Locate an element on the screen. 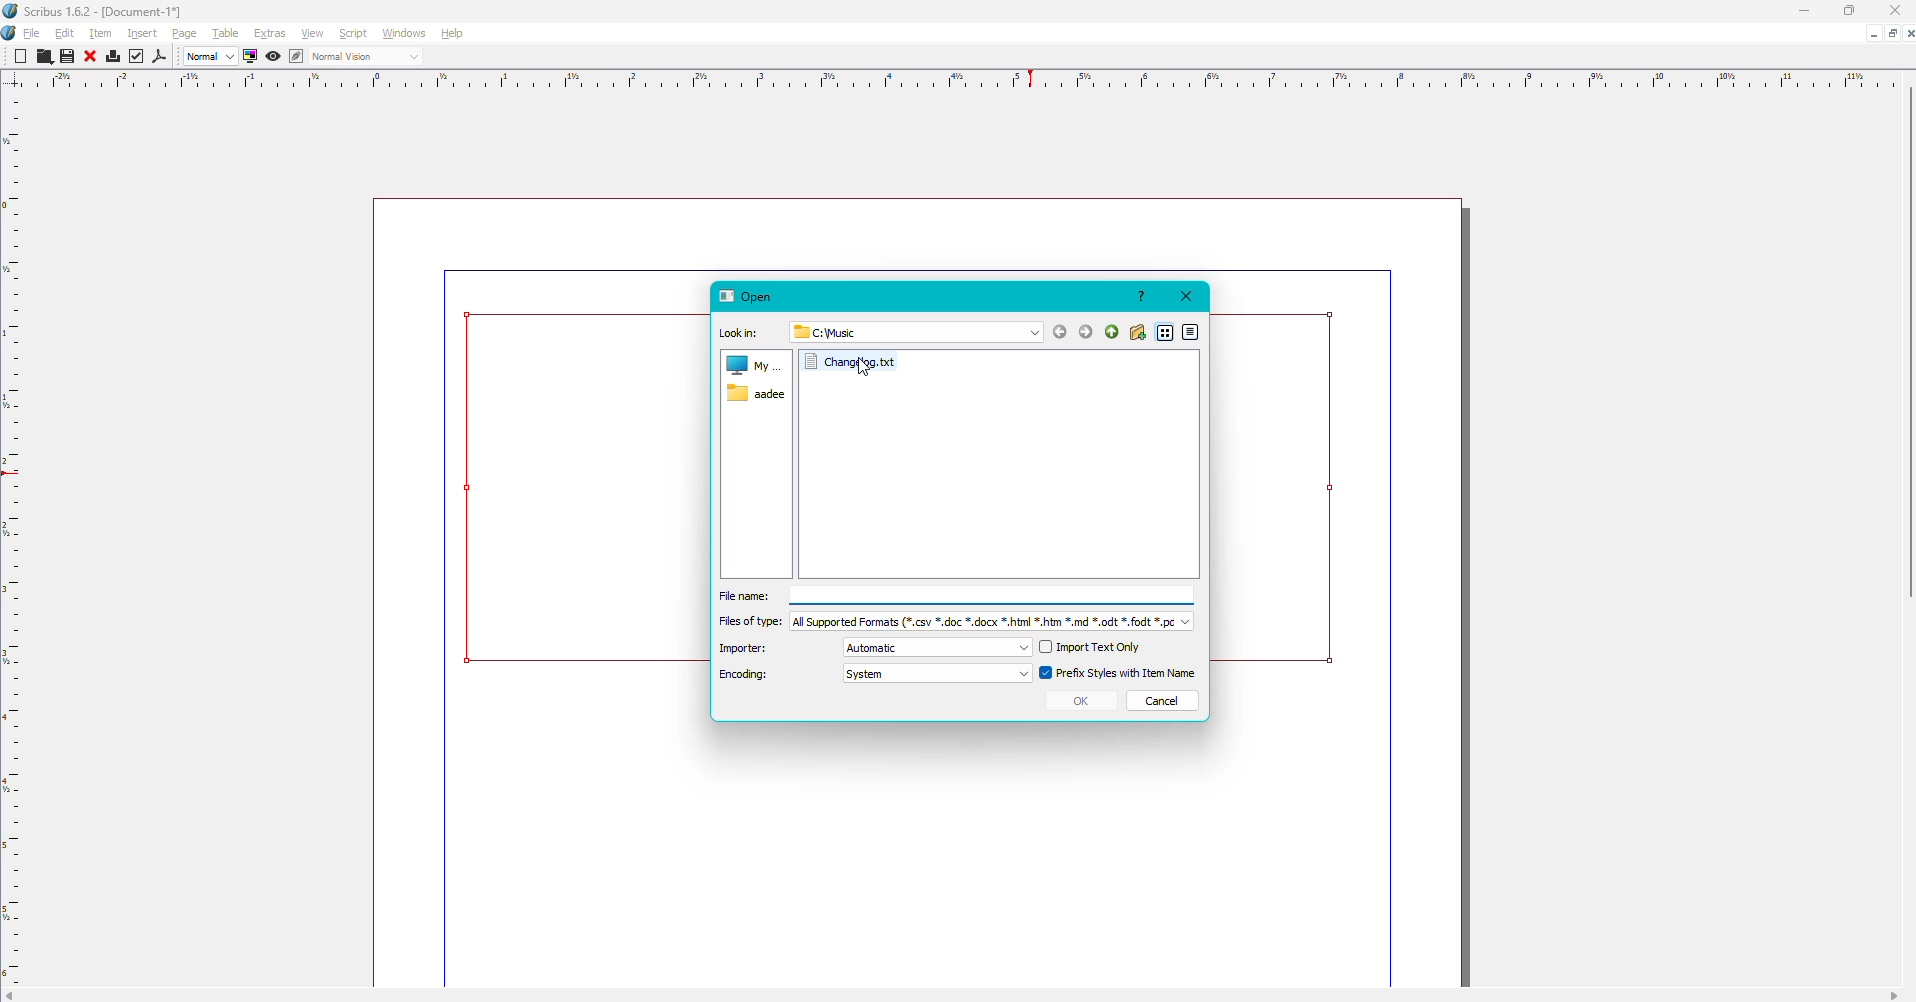 This screenshot has width=1916, height=1002. Close is located at coordinates (1187, 296).